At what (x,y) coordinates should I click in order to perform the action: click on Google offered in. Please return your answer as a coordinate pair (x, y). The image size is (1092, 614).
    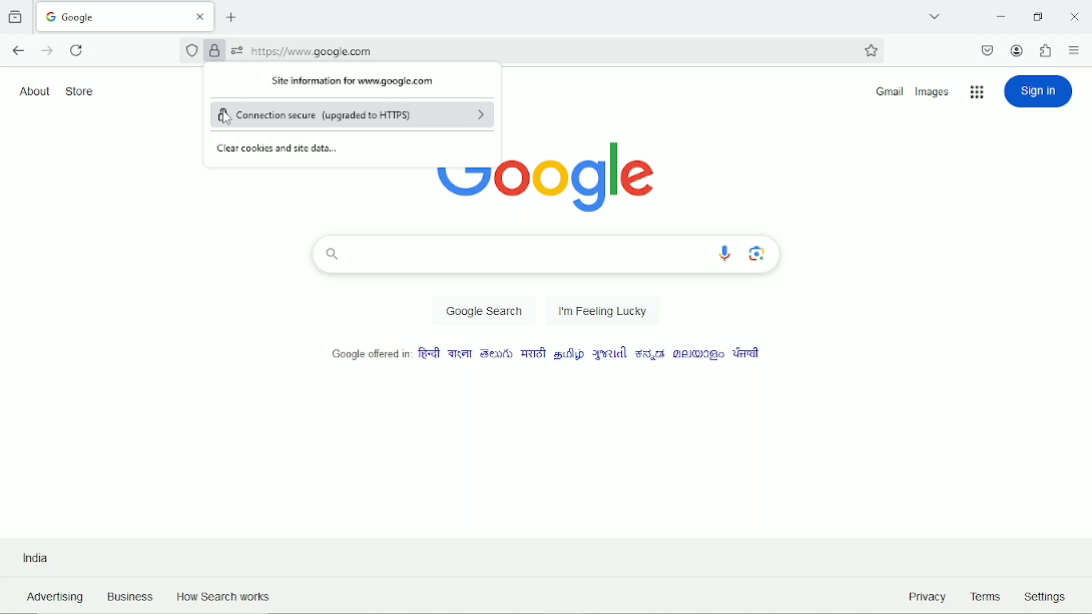
    Looking at the image, I should click on (360, 352).